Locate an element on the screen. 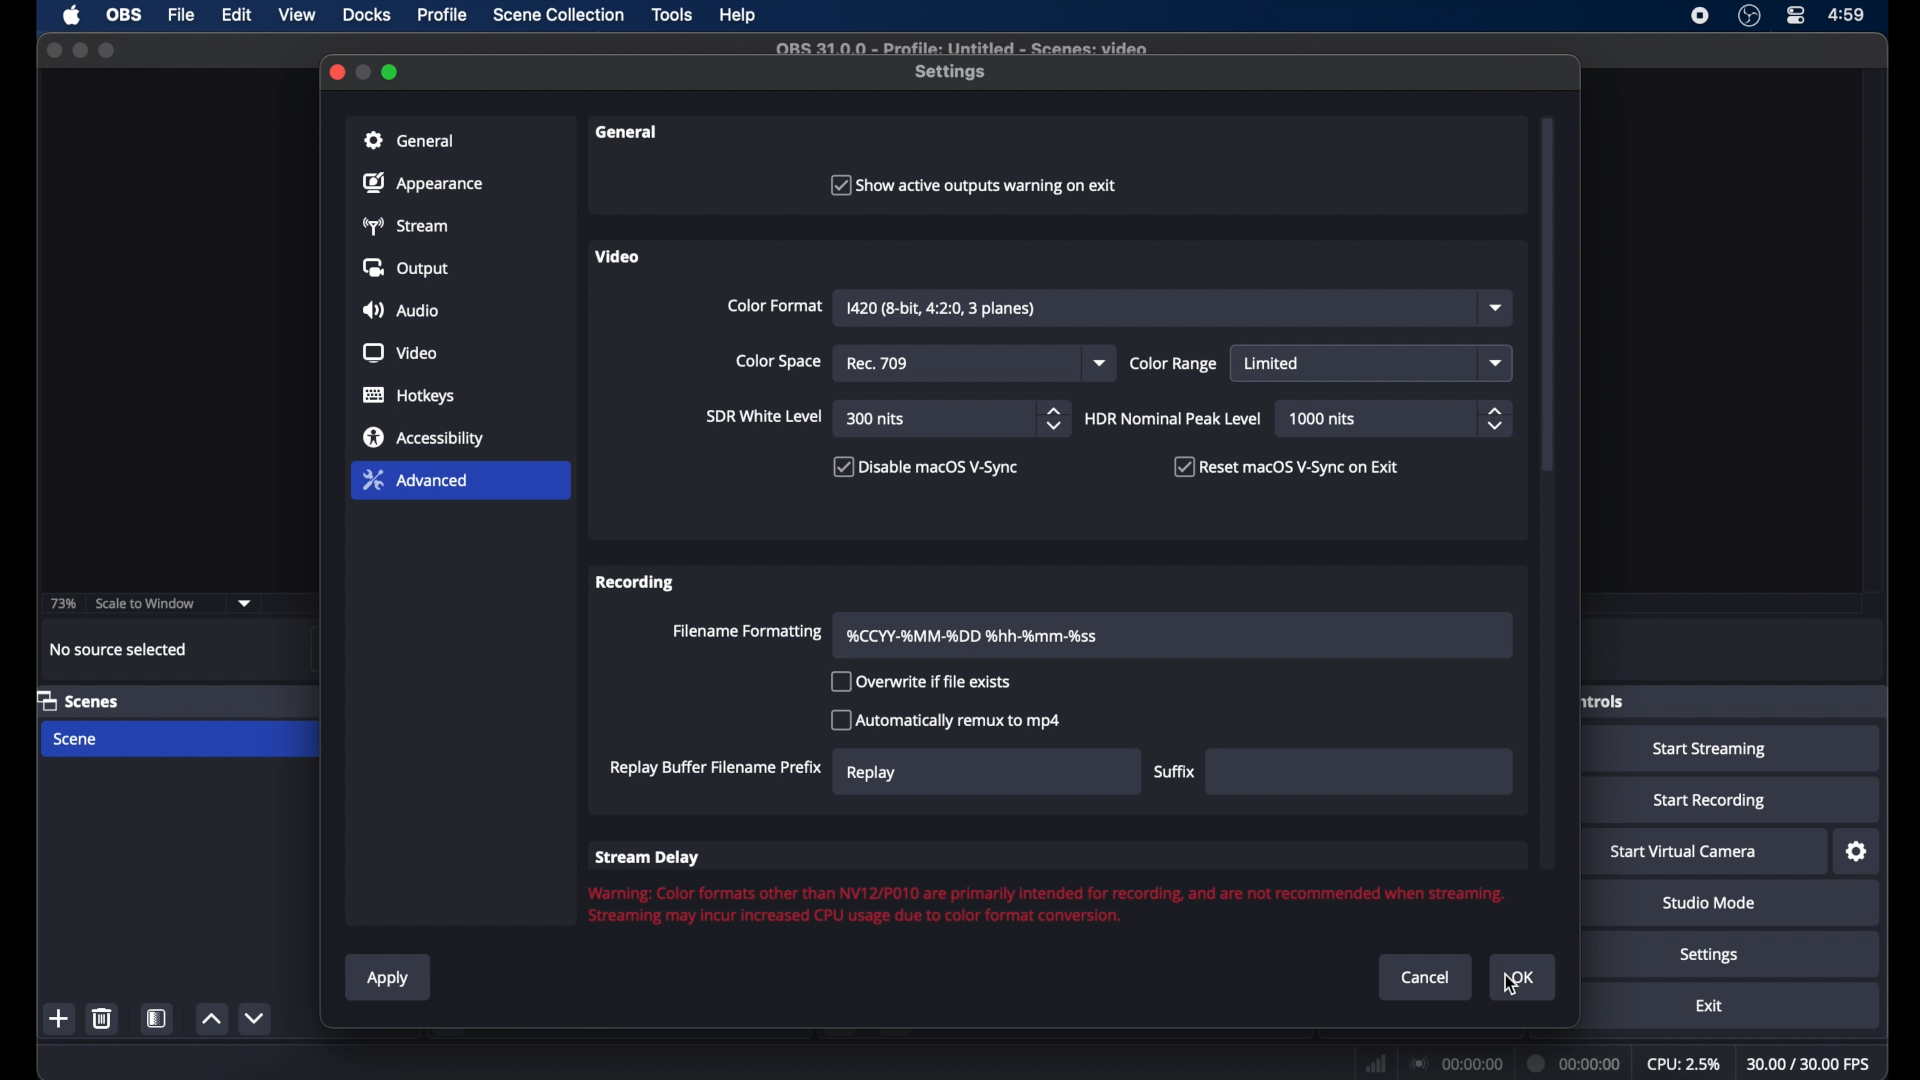 The width and height of the screenshot is (1920, 1080). scale to window is located at coordinates (146, 603).